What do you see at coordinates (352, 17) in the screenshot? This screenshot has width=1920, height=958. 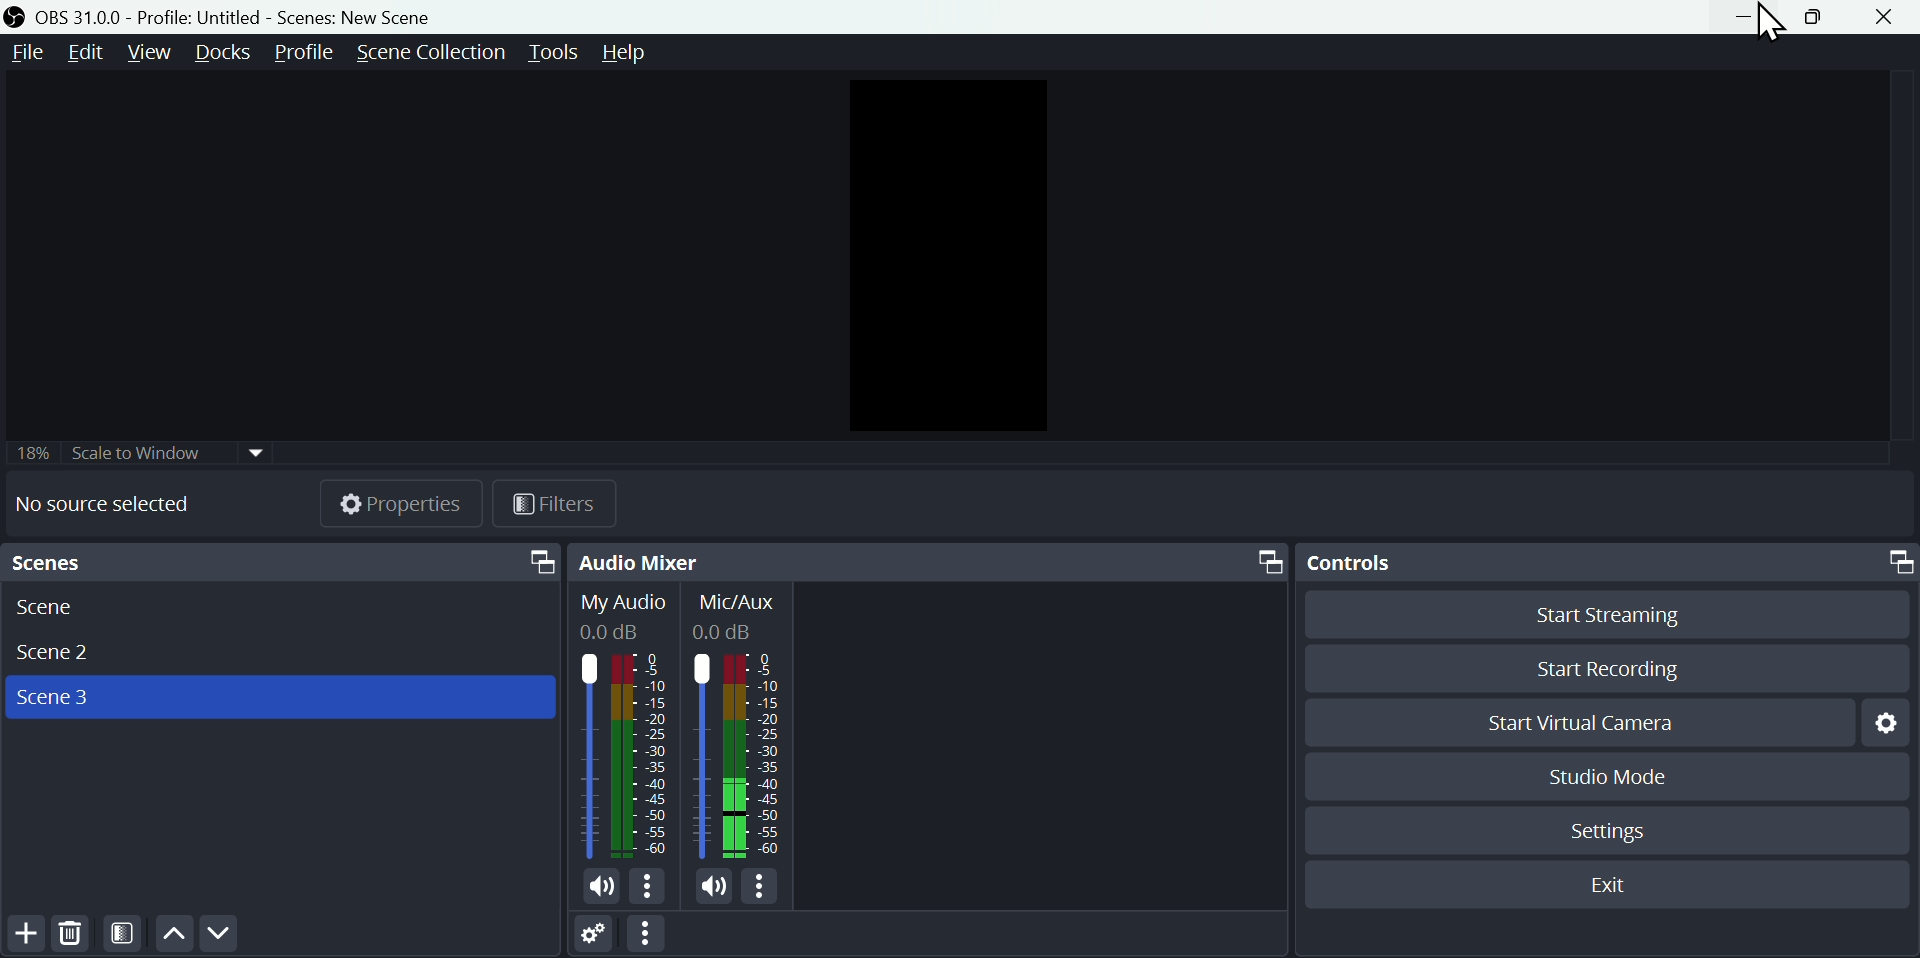 I see `Scenes Title` at bounding box center [352, 17].